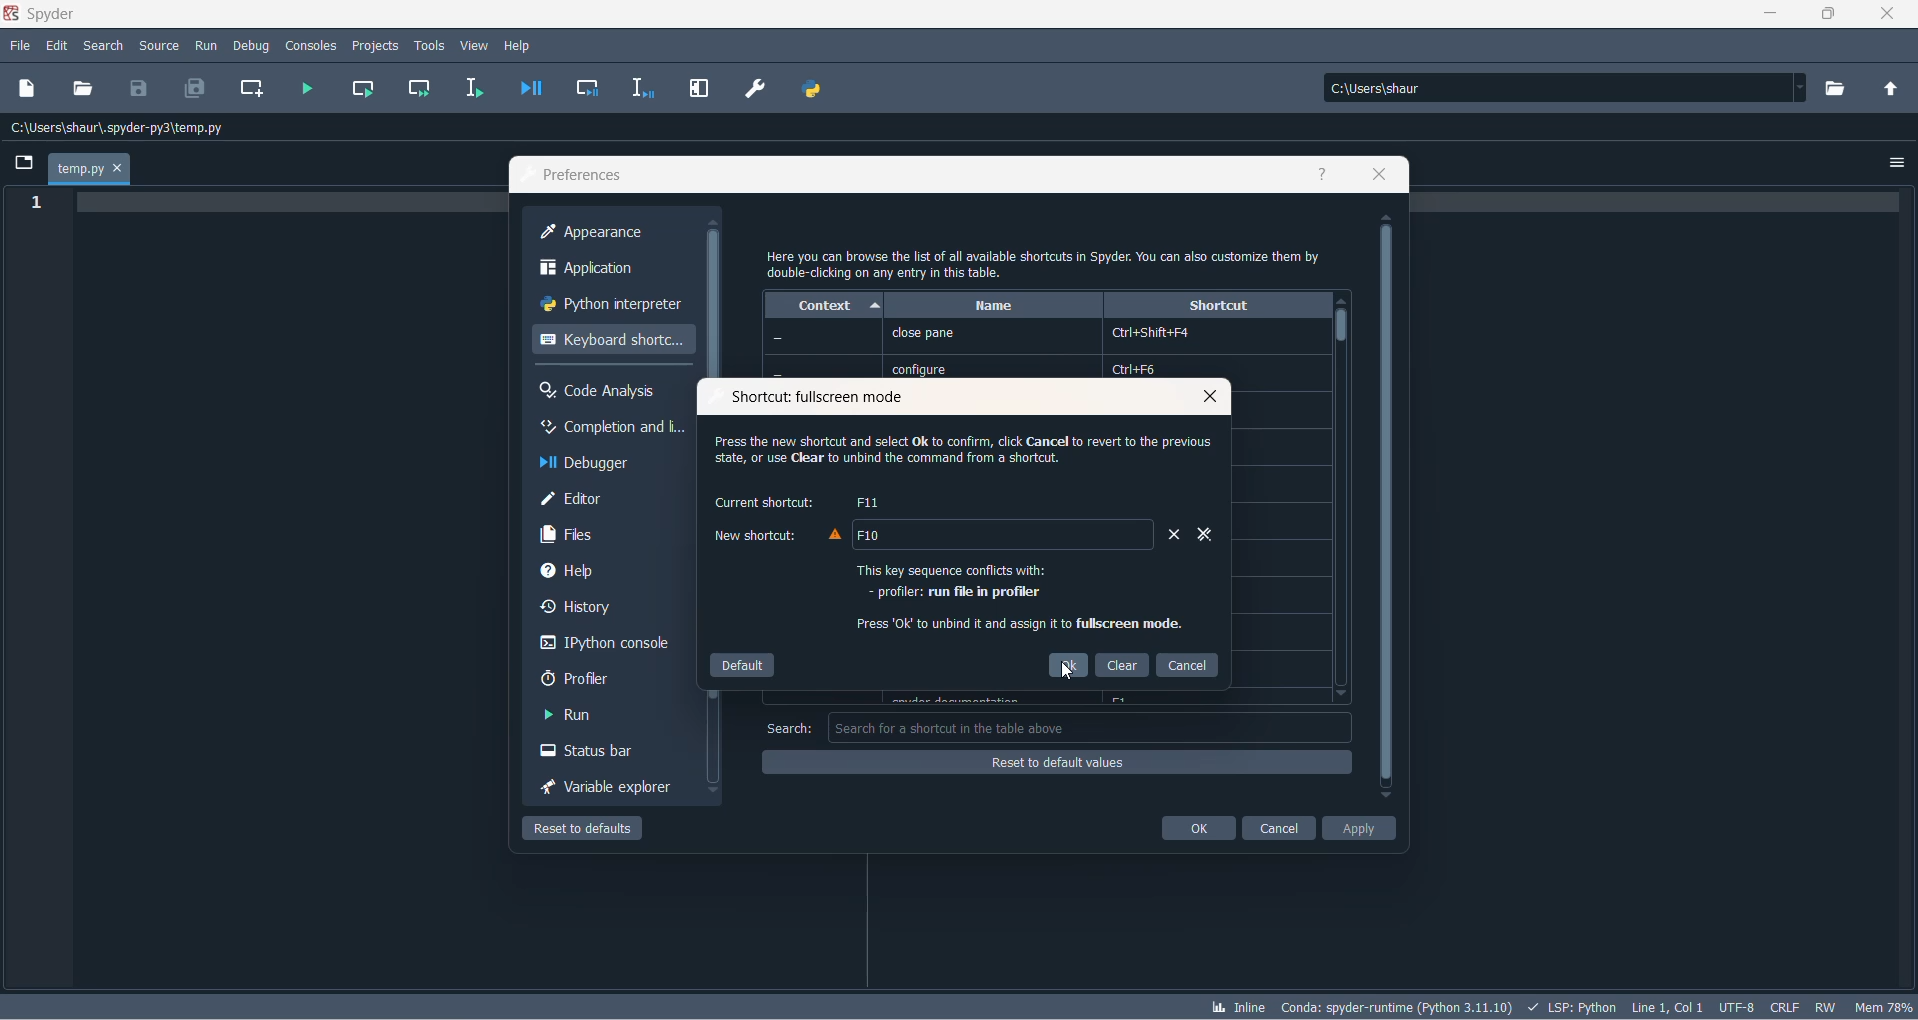 The image size is (1918, 1020). I want to click on f10, so click(877, 536).